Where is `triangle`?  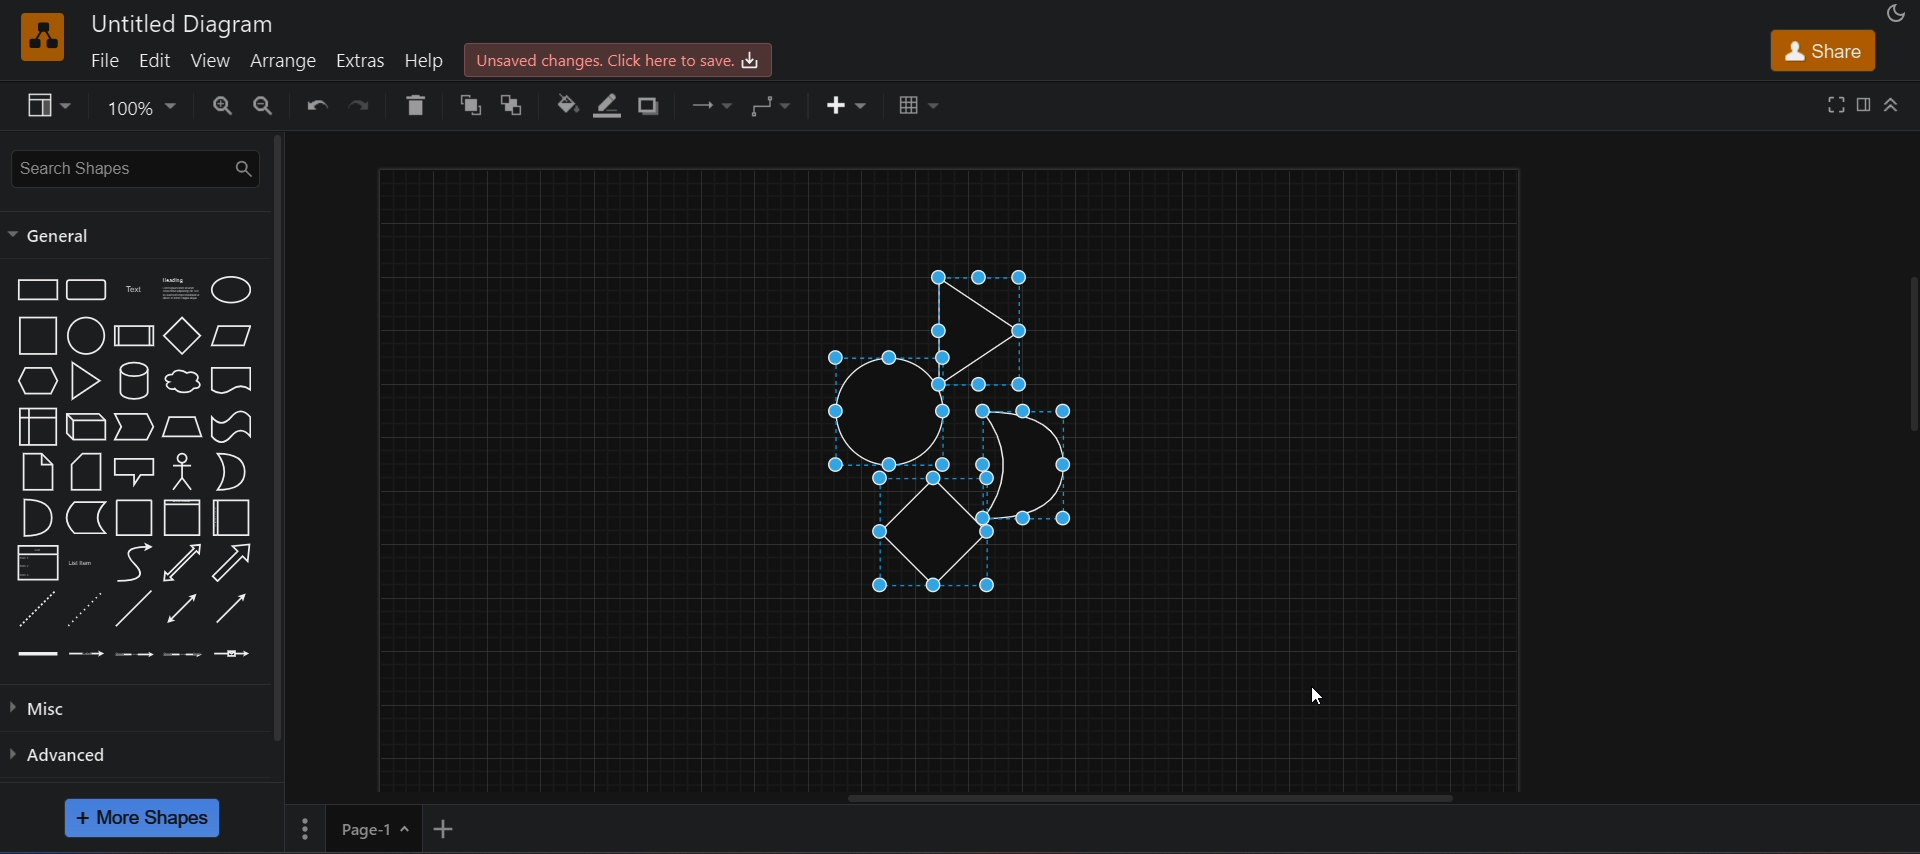 triangle is located at coordinates (85, 380).